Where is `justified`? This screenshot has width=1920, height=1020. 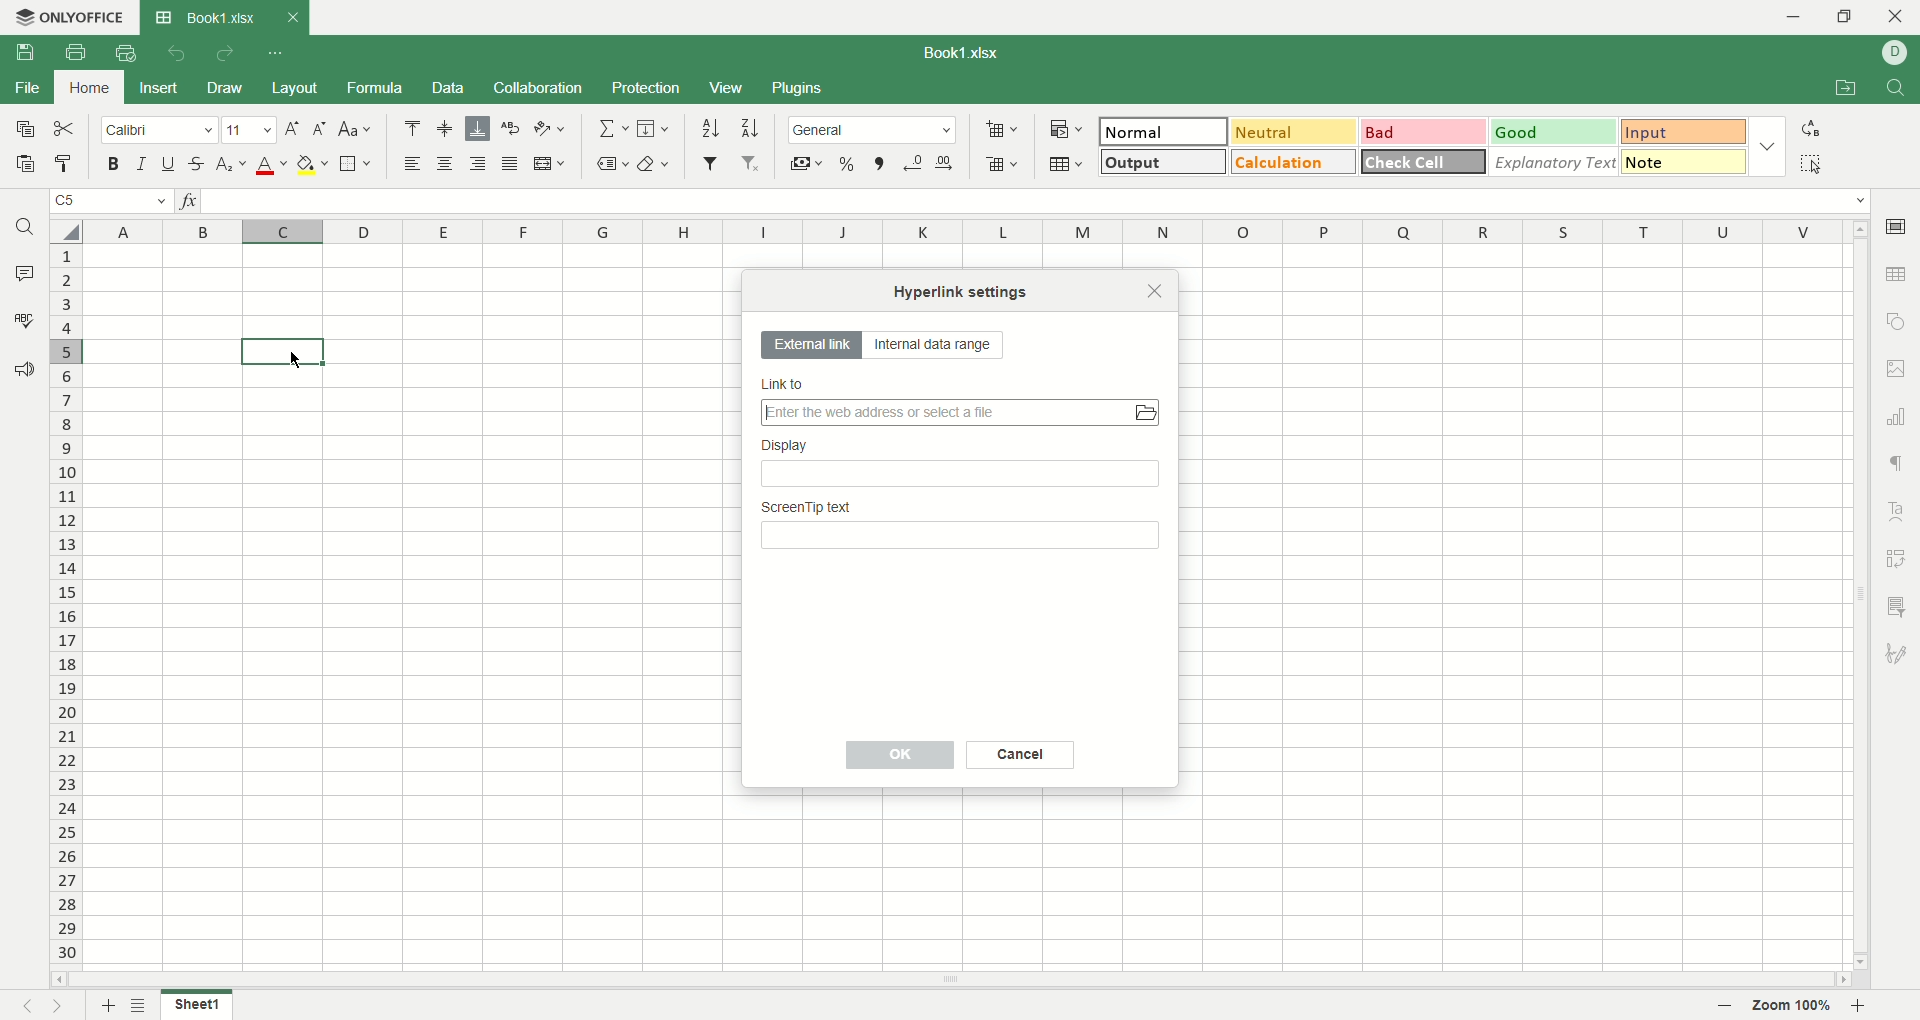 justified is located at coordinates (513, 165).